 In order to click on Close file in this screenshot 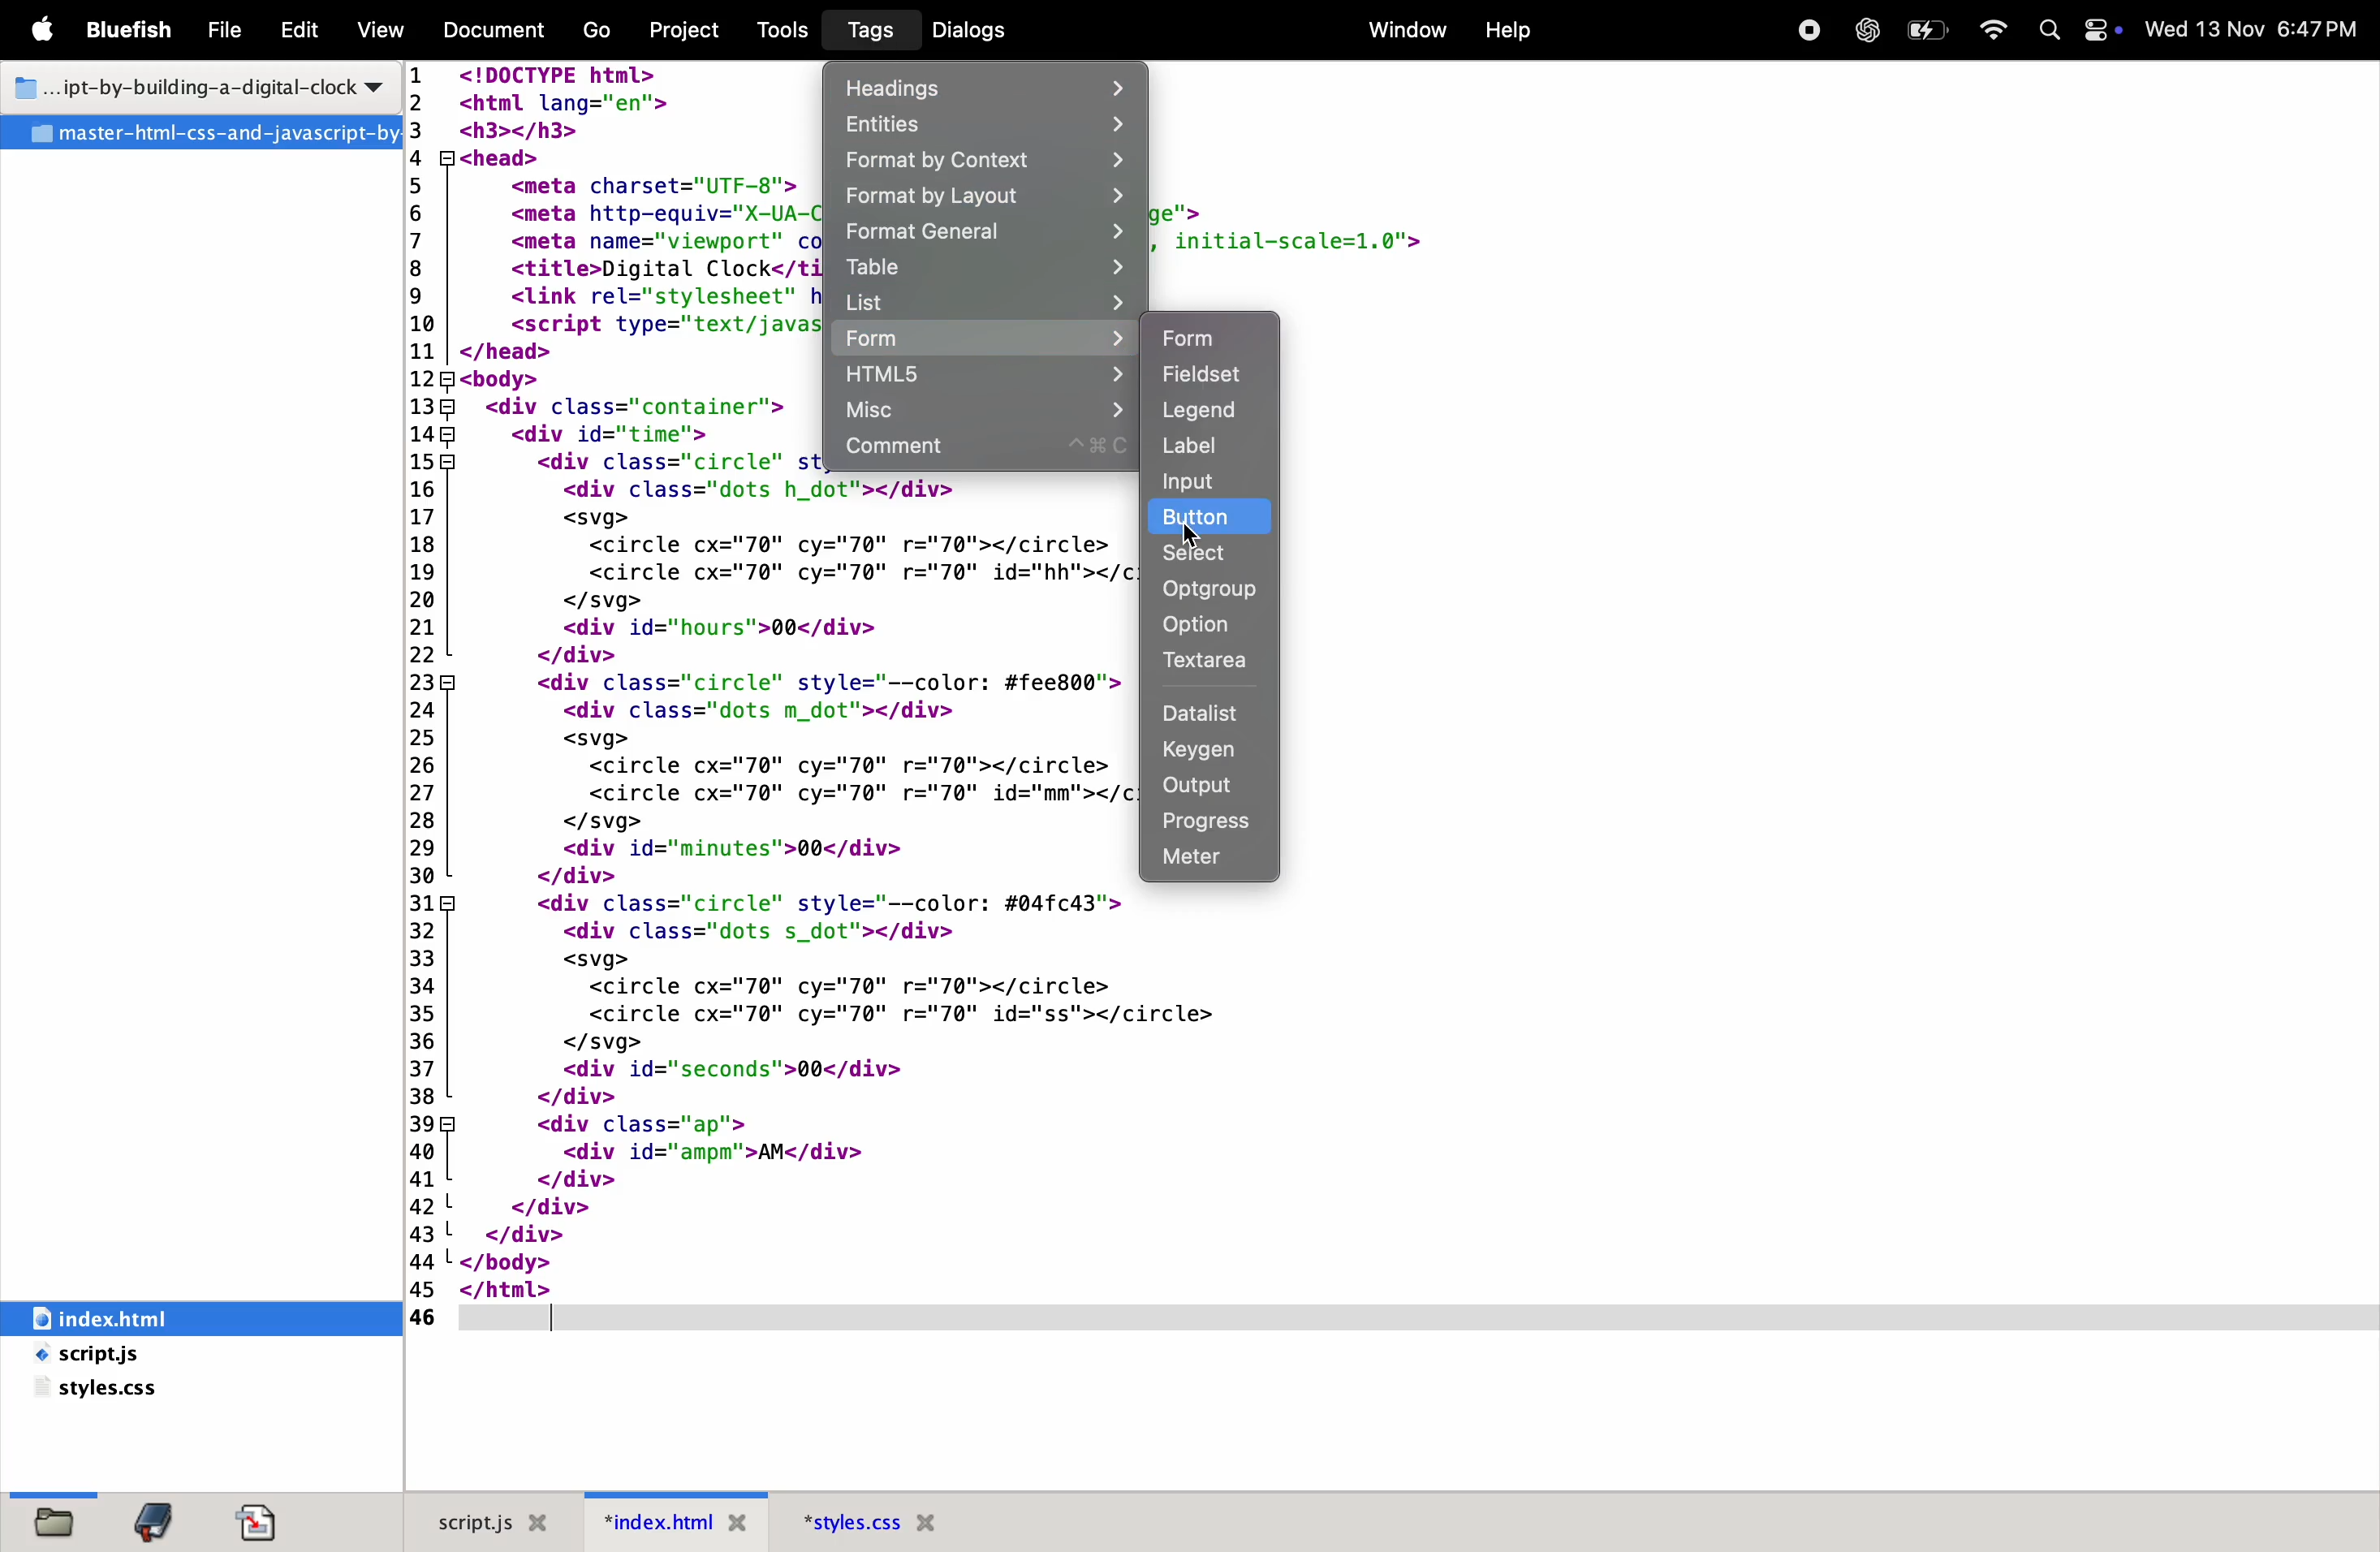, I will do `click(544, 1522)`.